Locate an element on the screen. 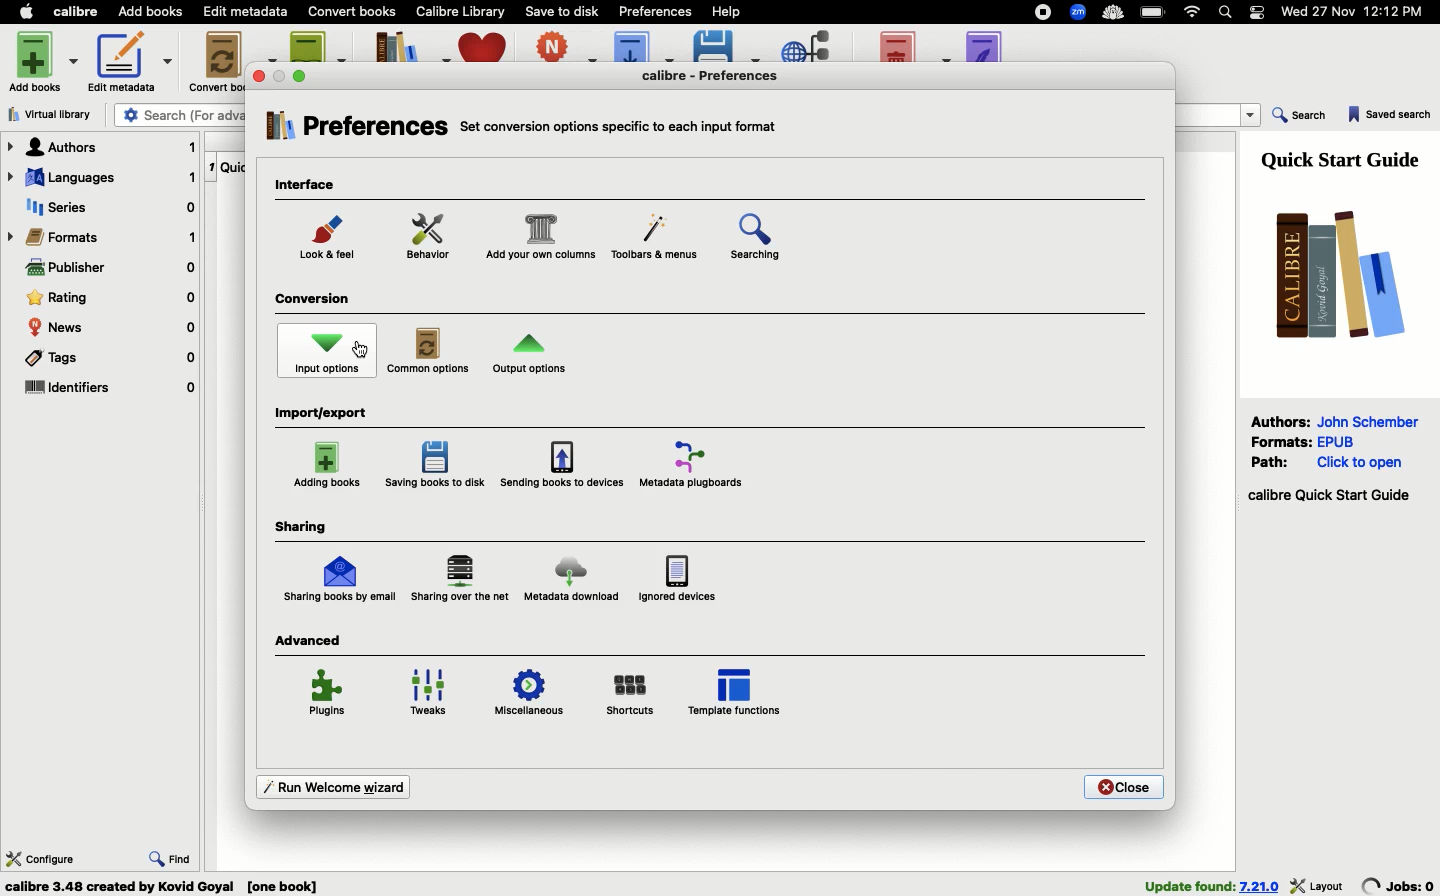 Image resolution: width=1440 pixels, height=896 pixels. Advanced is located at coordinates (311, 640).